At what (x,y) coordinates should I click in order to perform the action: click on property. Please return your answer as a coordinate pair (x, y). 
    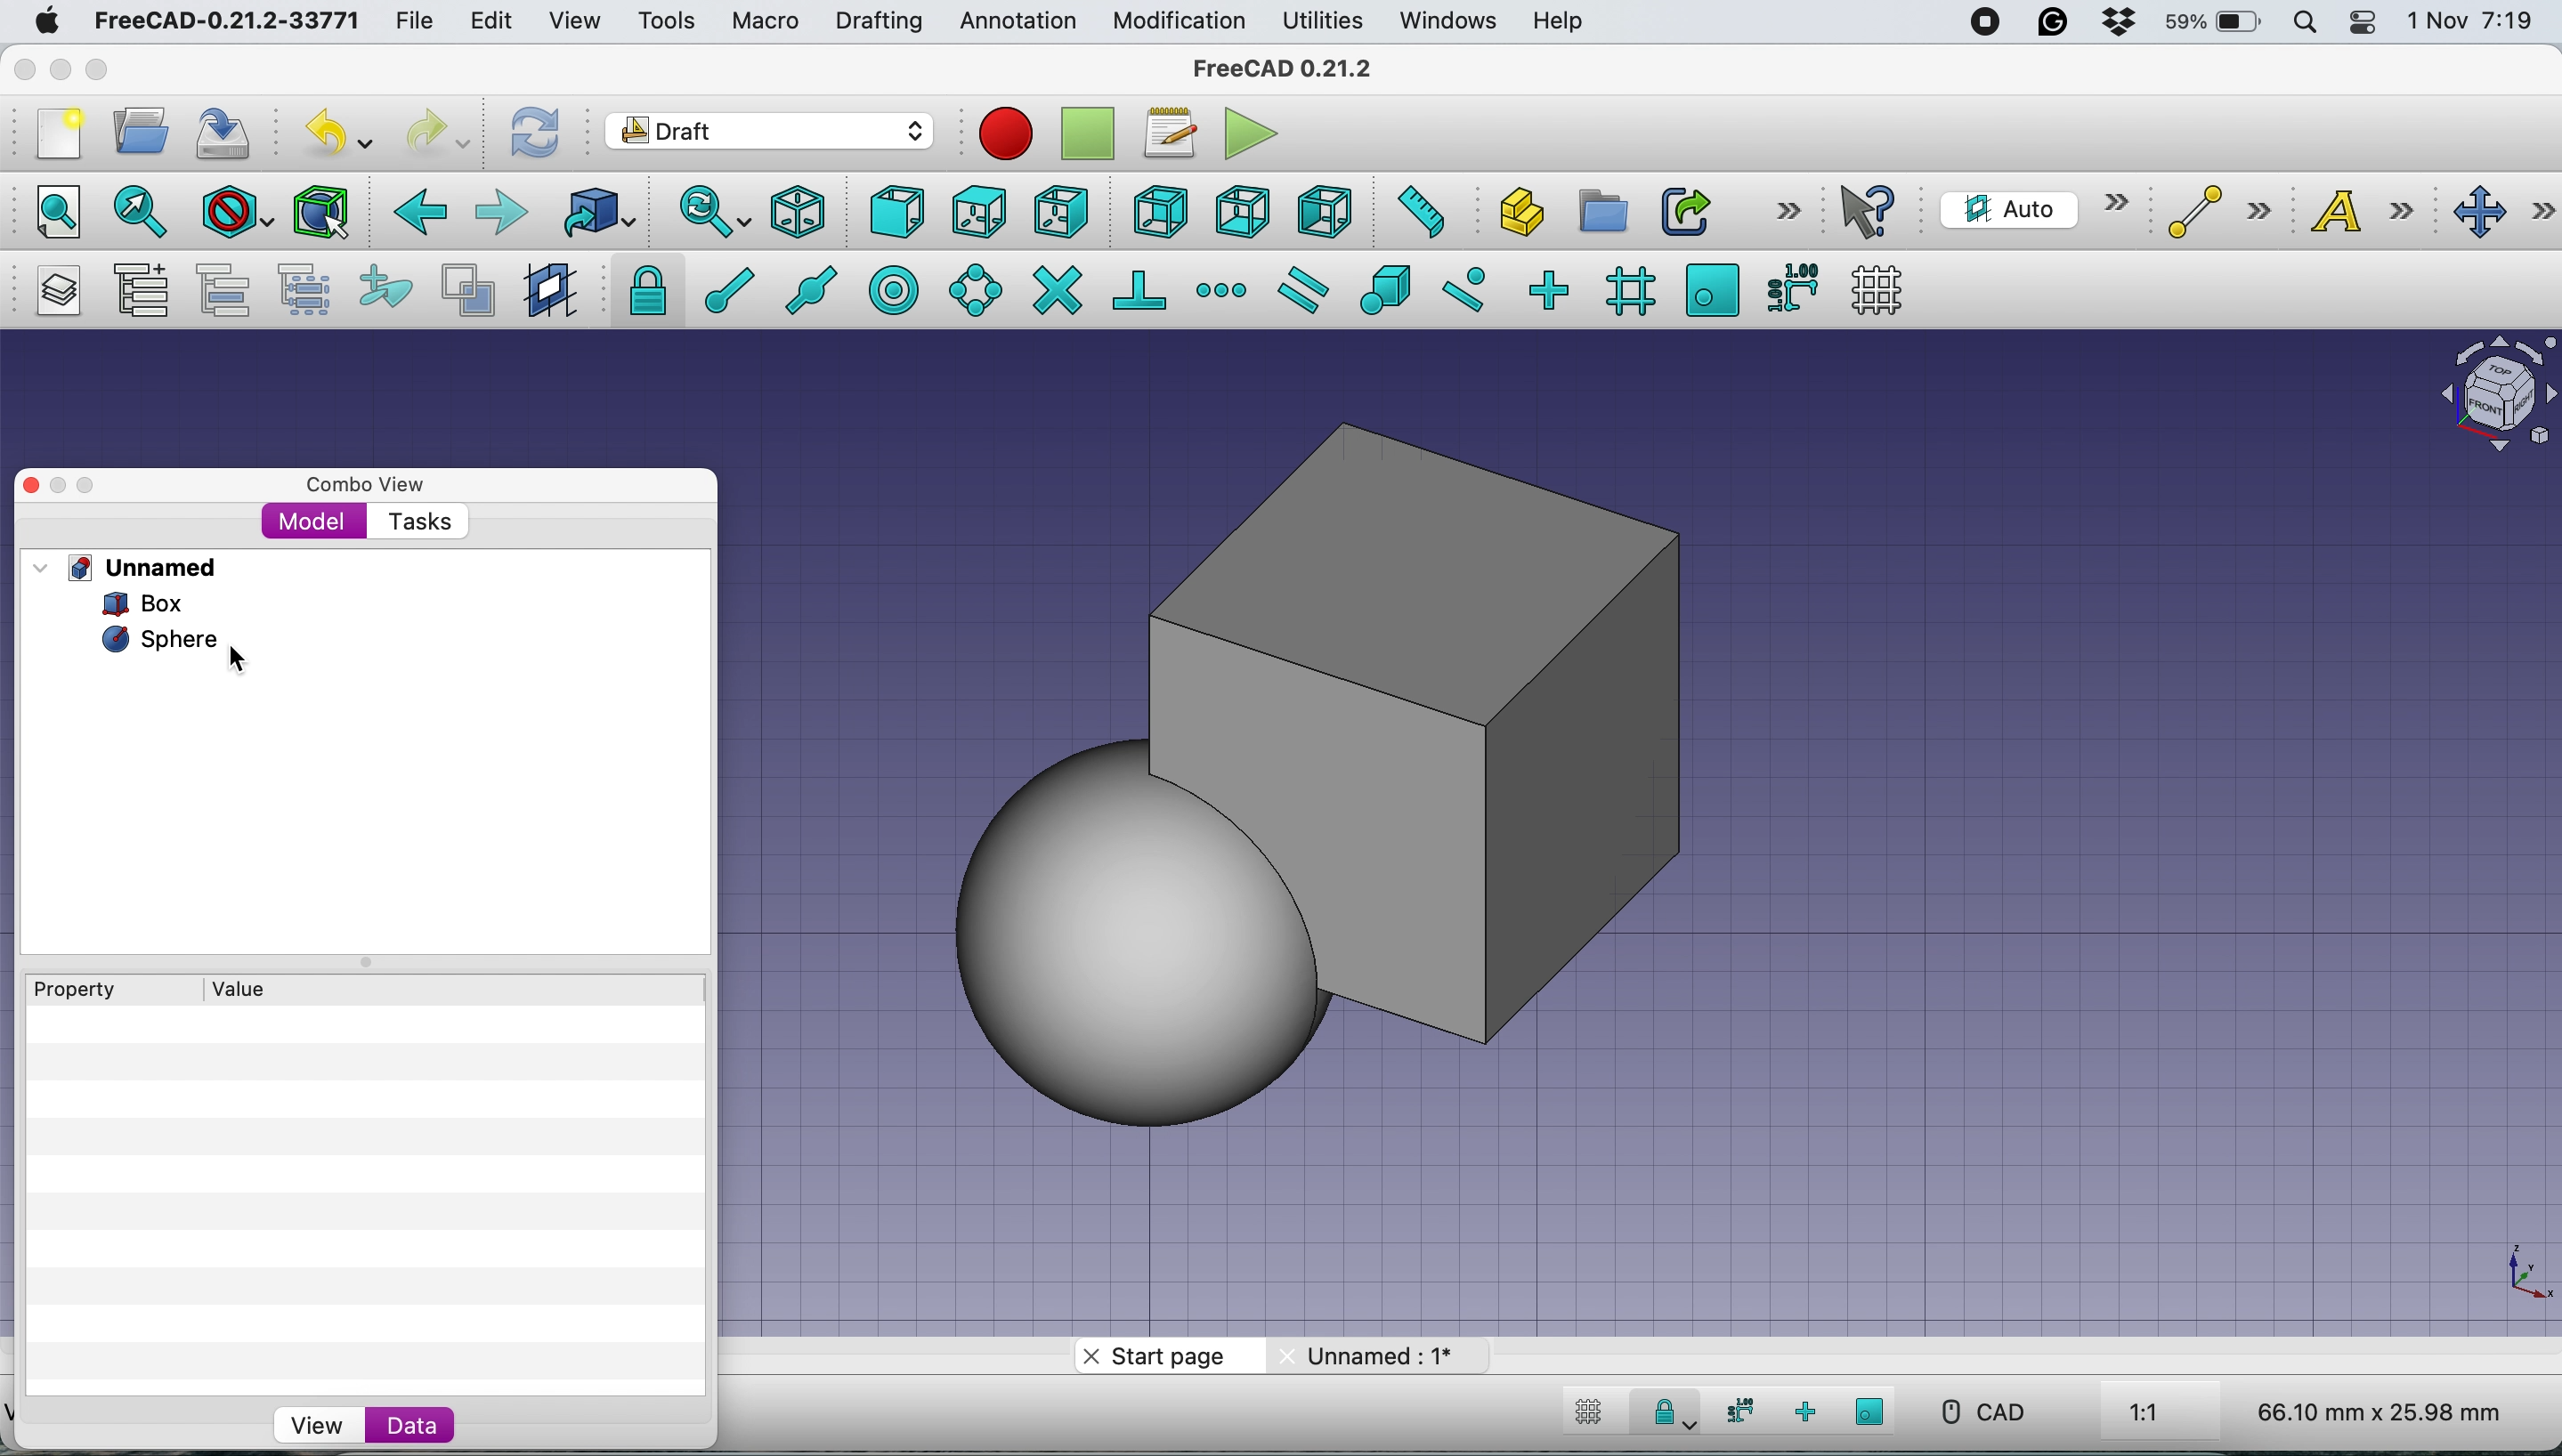
    Looking at the image, I should click on (90, 990).